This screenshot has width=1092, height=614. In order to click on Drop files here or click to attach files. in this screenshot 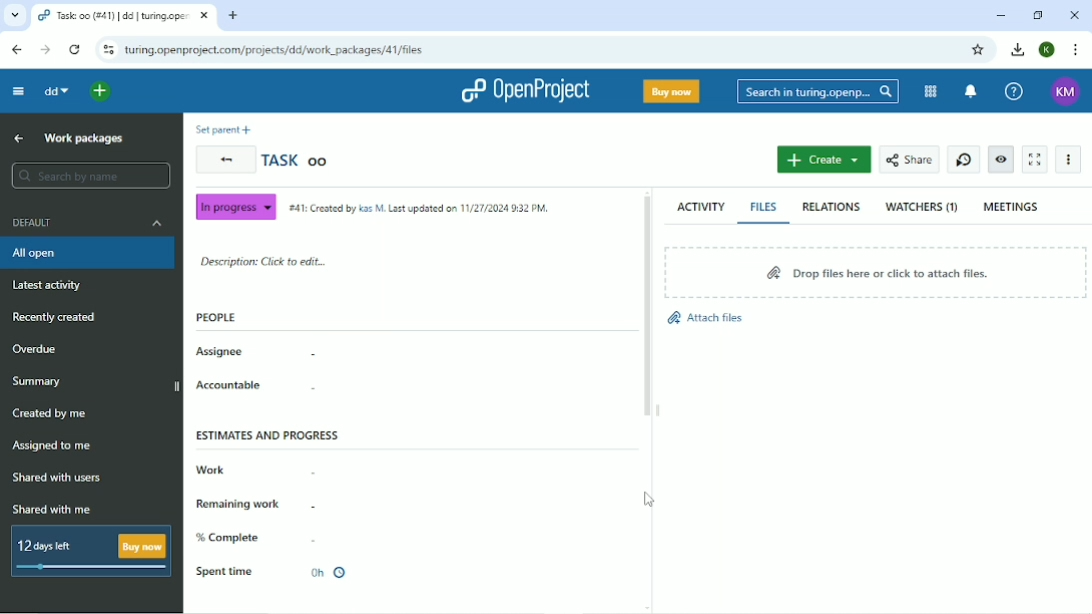, I will do `click(876, 271)`.